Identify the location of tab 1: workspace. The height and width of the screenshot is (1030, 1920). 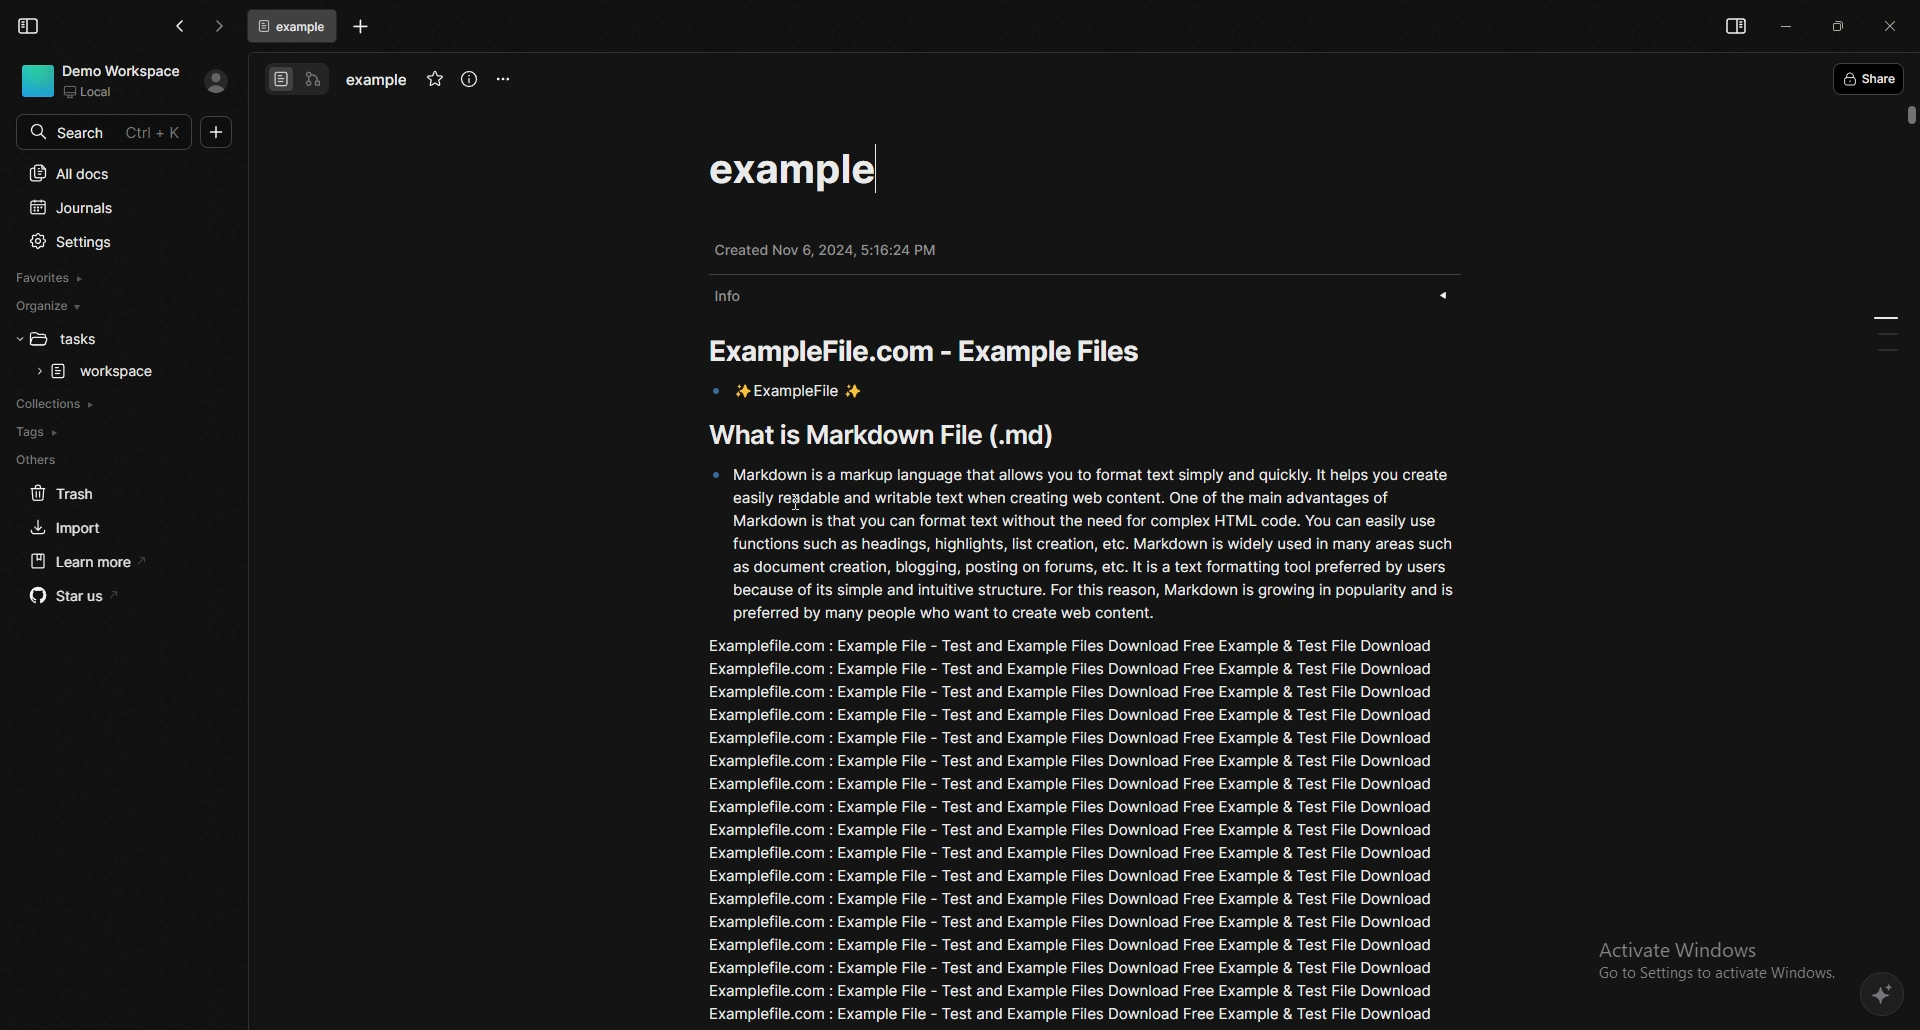
(295, 26).